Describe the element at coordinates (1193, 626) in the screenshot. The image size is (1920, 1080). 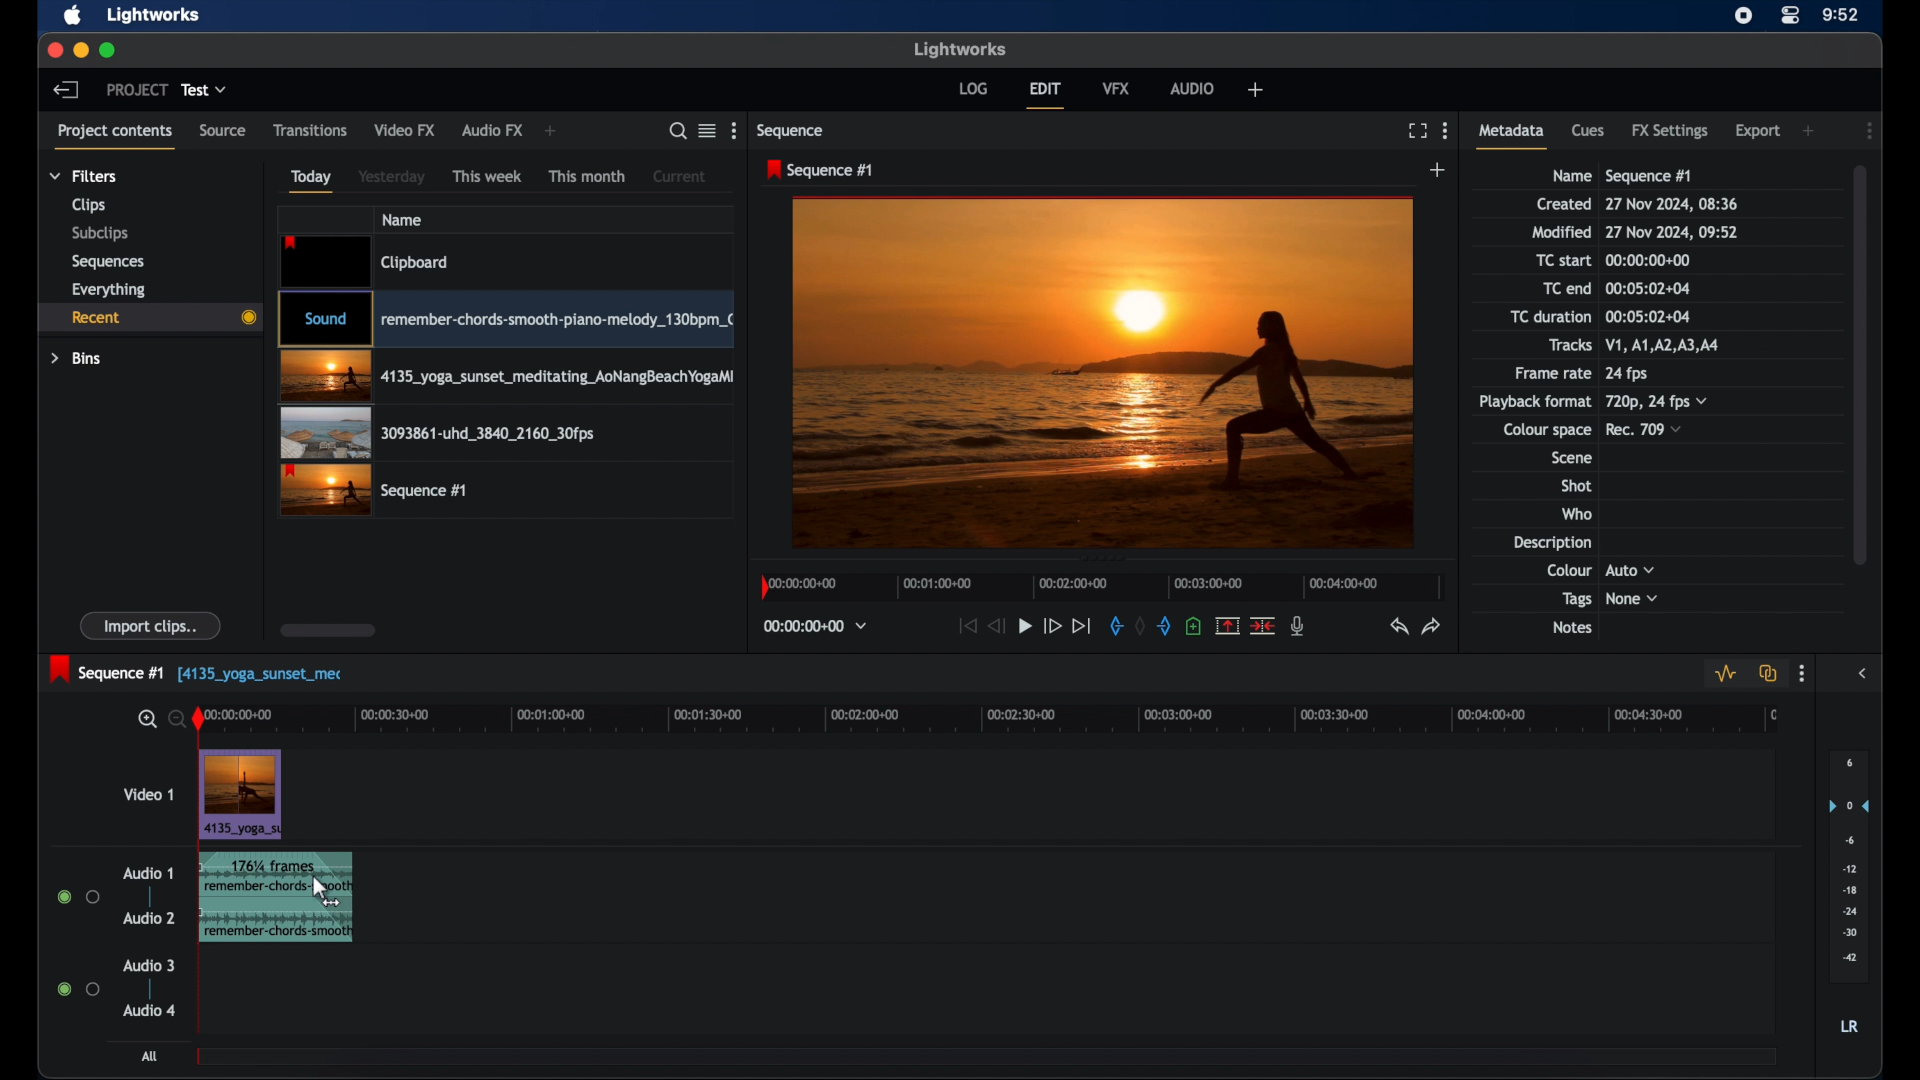
I see `add a cue at the current position` at that location.